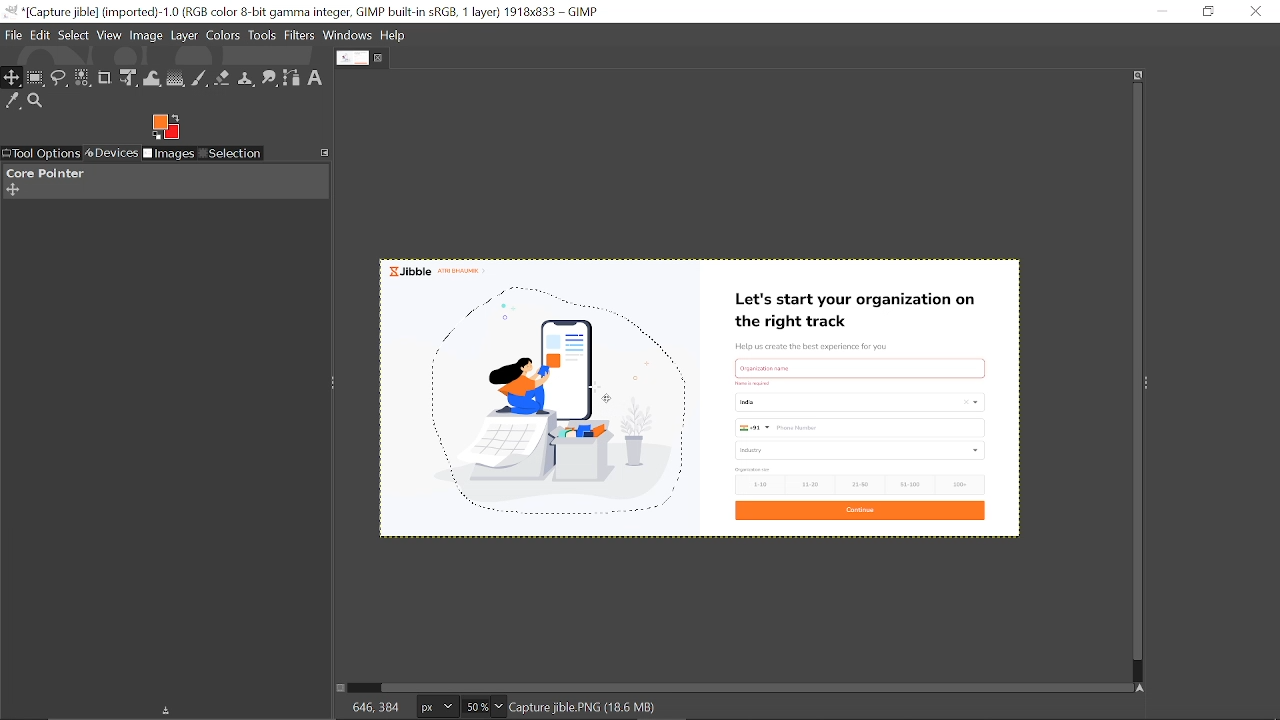 The height and width of the screenshot is (720, 1280). I want to click on Zoom tool, so click(36, 101).